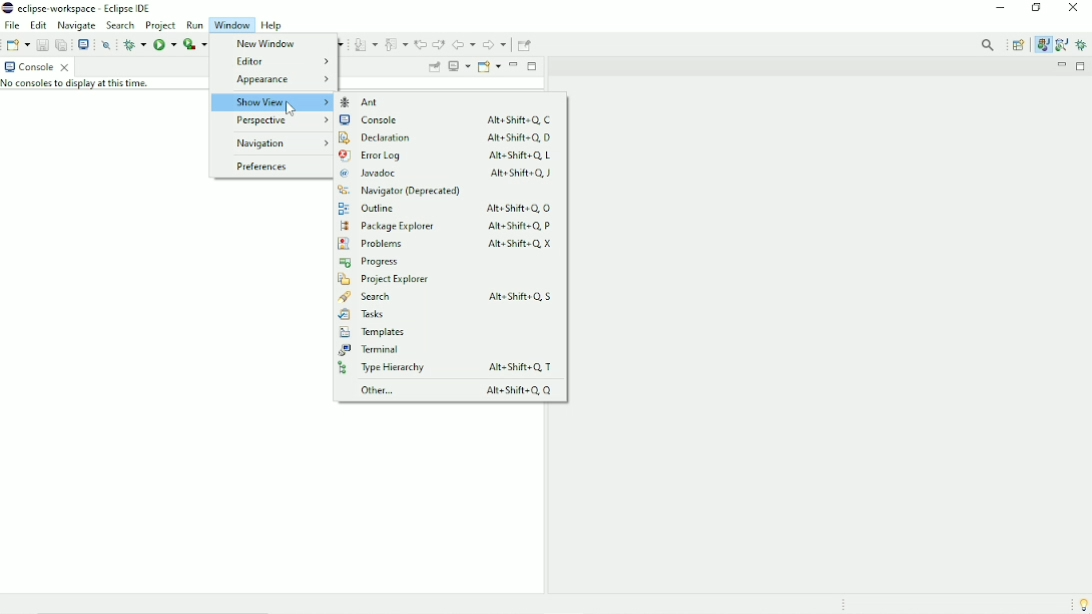 The width and height of the screenshot is (1092, 614). Describe the element at coordinates (444, 137) in the screenshot. I see `Declaration` at that location.